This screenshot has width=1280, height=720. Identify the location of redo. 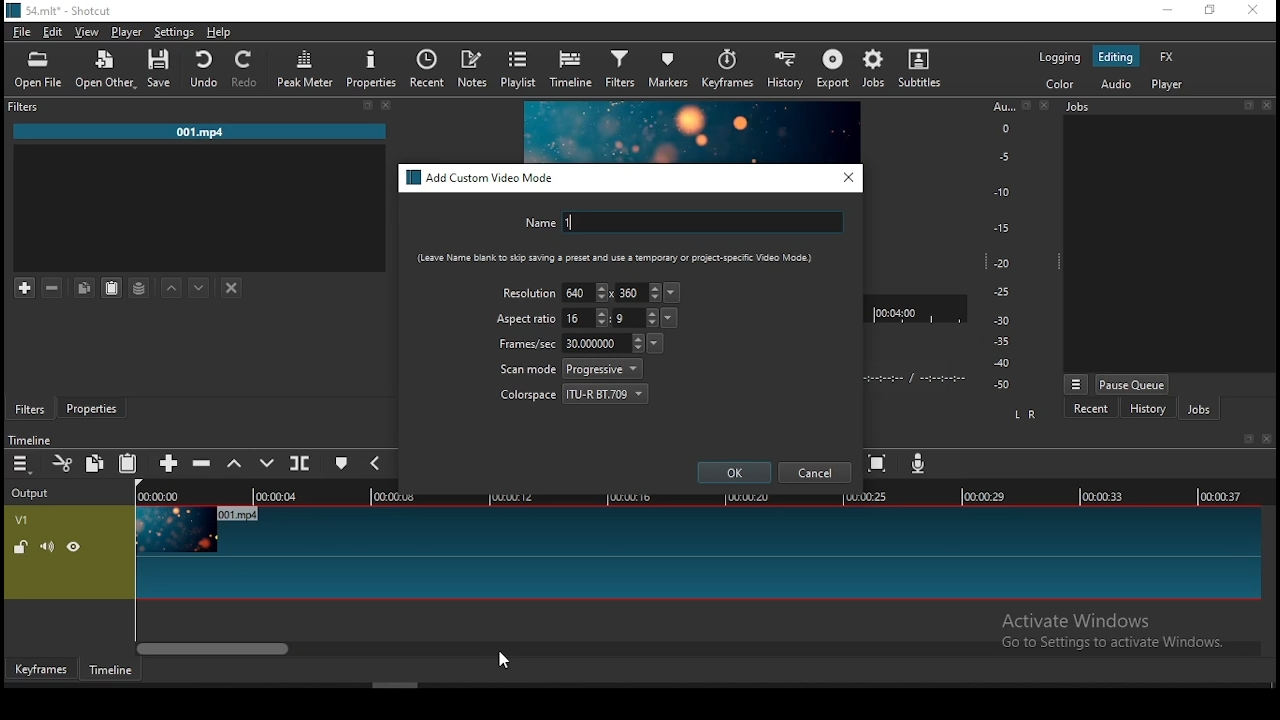
(247, 69).